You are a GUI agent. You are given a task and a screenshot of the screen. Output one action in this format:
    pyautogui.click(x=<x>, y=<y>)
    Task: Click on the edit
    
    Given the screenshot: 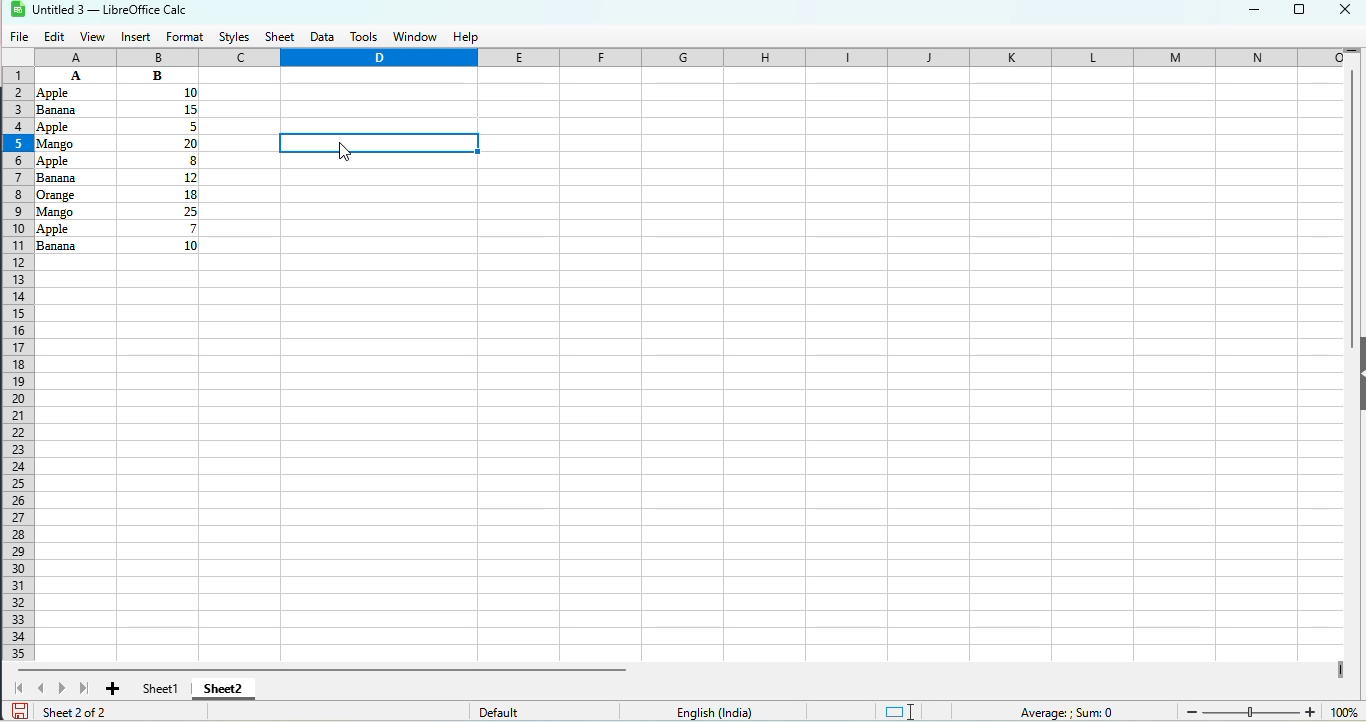 What is the action you would take?
    pyautogui.click(x=55, y=37)
    